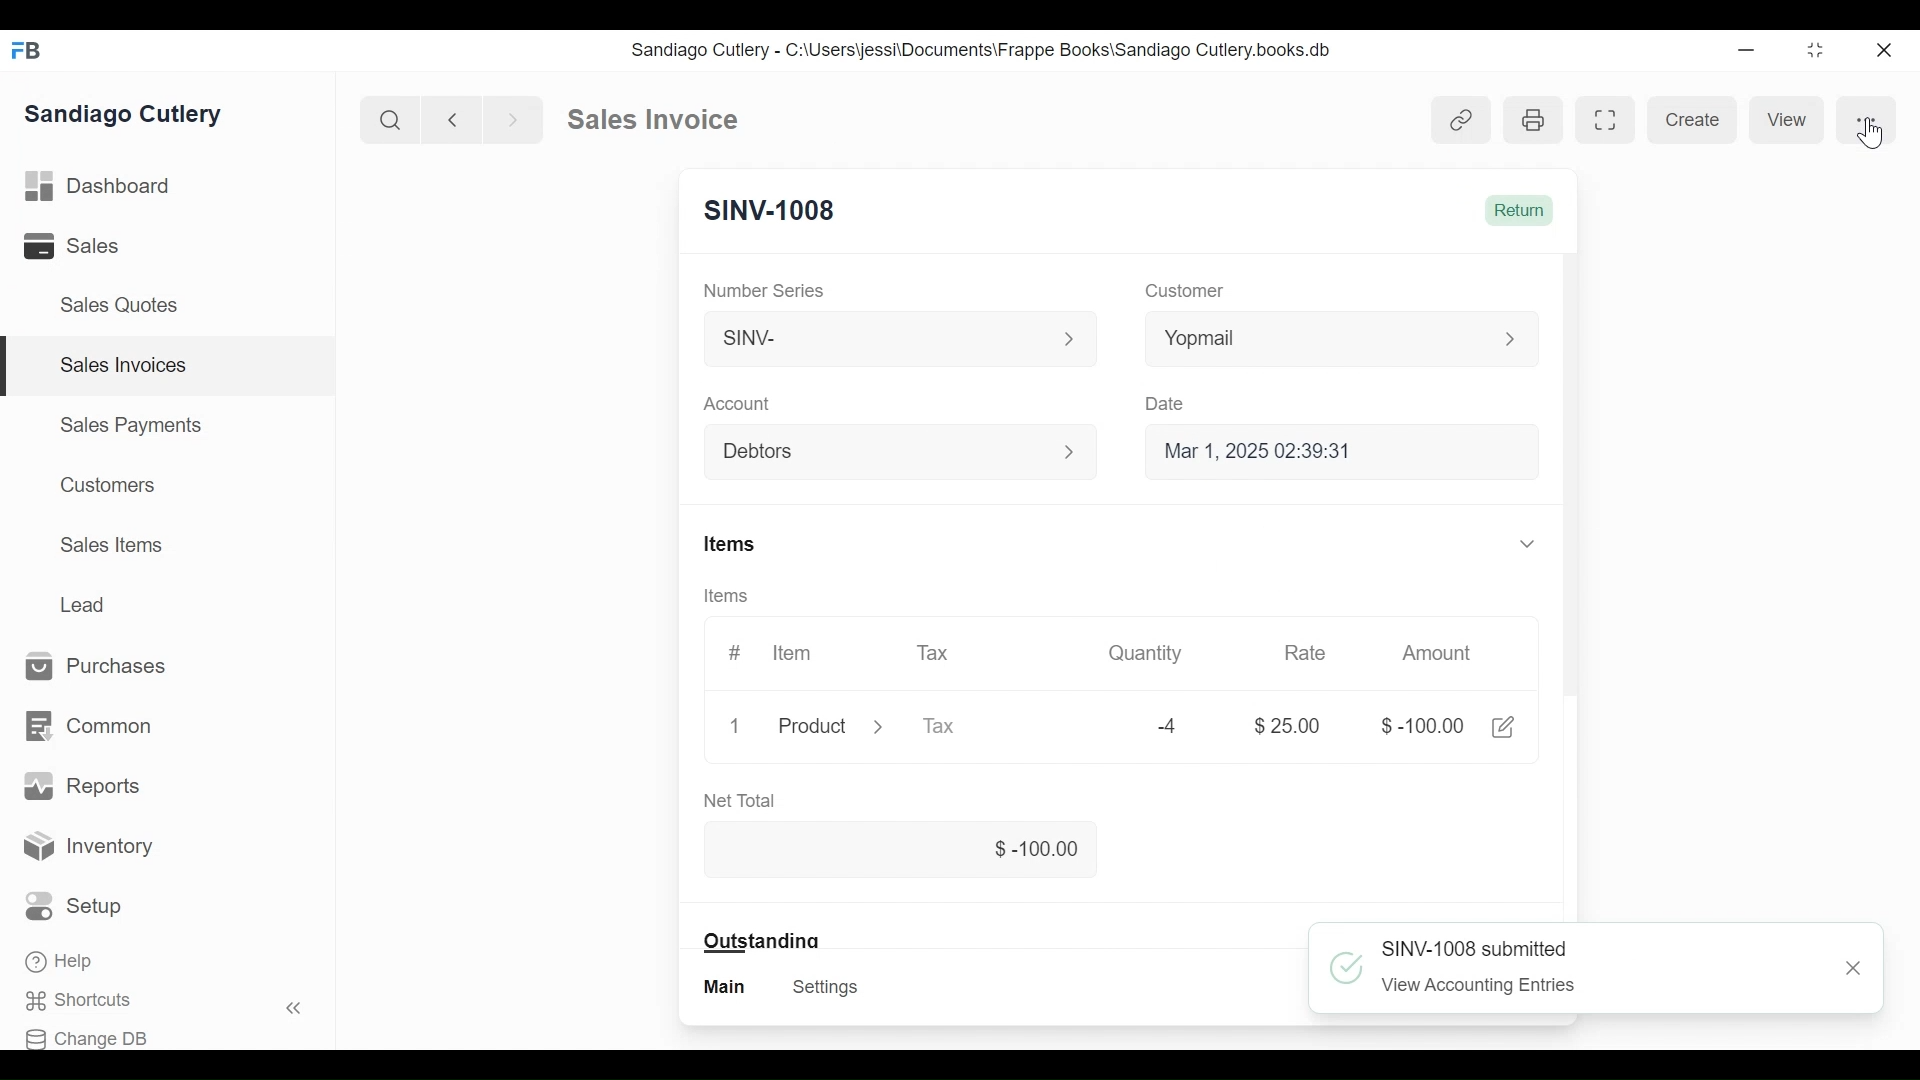 This screenshot has width=1920, height=1080. Describe the element at coordinates (737, 403) in the screenshot. I see `Account` at that location.